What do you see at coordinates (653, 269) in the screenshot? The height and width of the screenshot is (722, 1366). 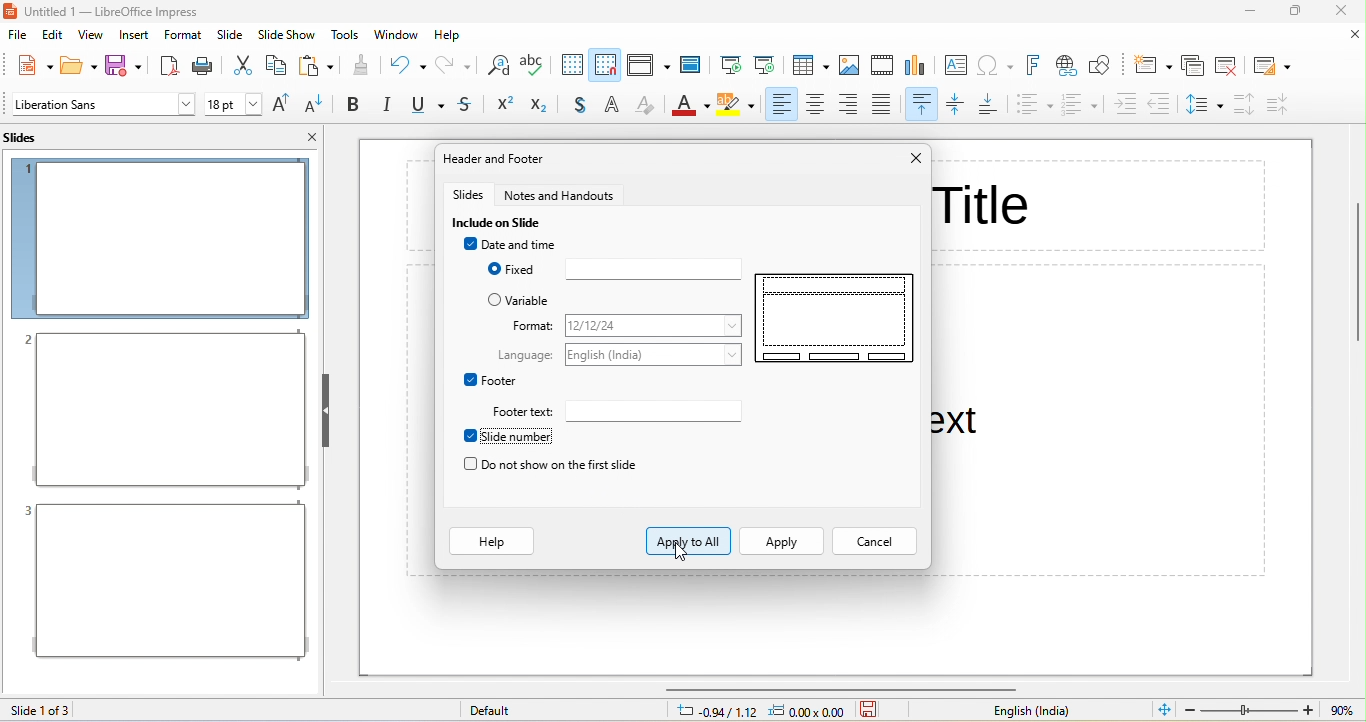 I see `input box` at bounding box center [653, 269].